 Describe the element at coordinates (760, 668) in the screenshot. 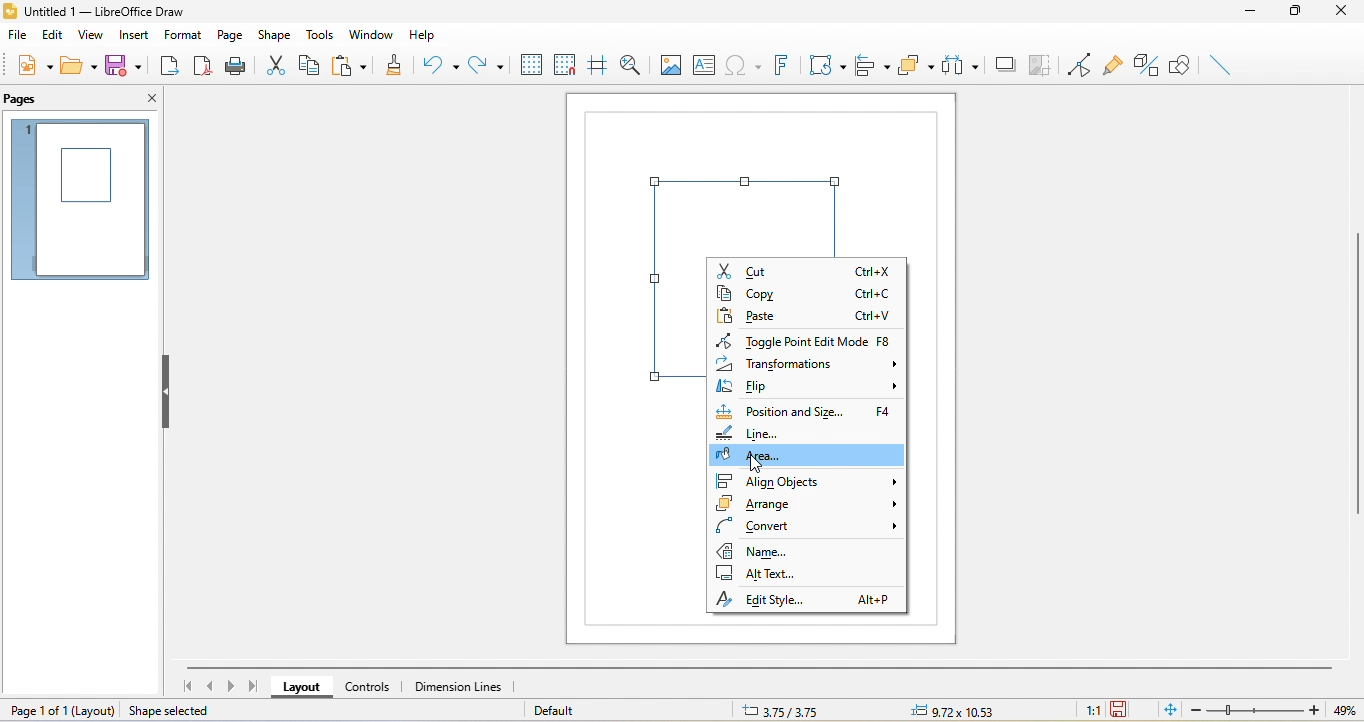

I see `horizontal scroll bar` at that location.